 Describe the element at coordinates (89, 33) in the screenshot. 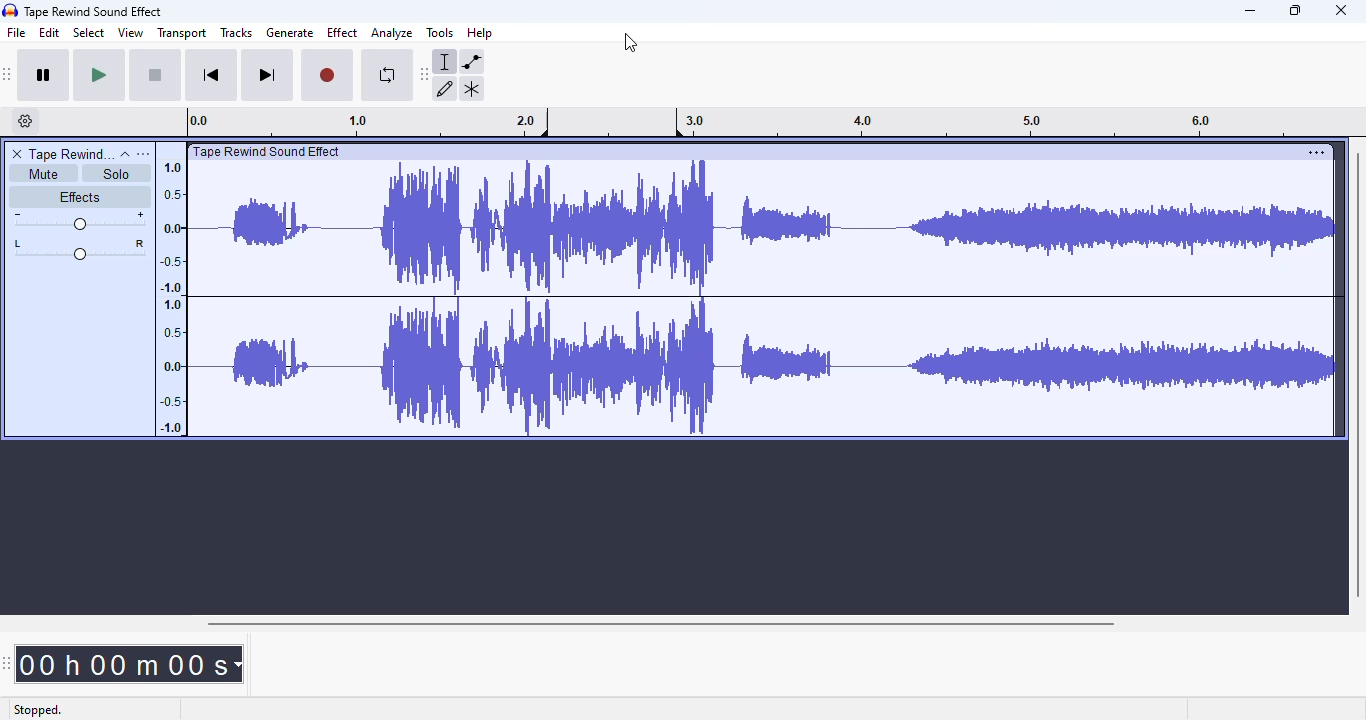

I see `select` at that location.